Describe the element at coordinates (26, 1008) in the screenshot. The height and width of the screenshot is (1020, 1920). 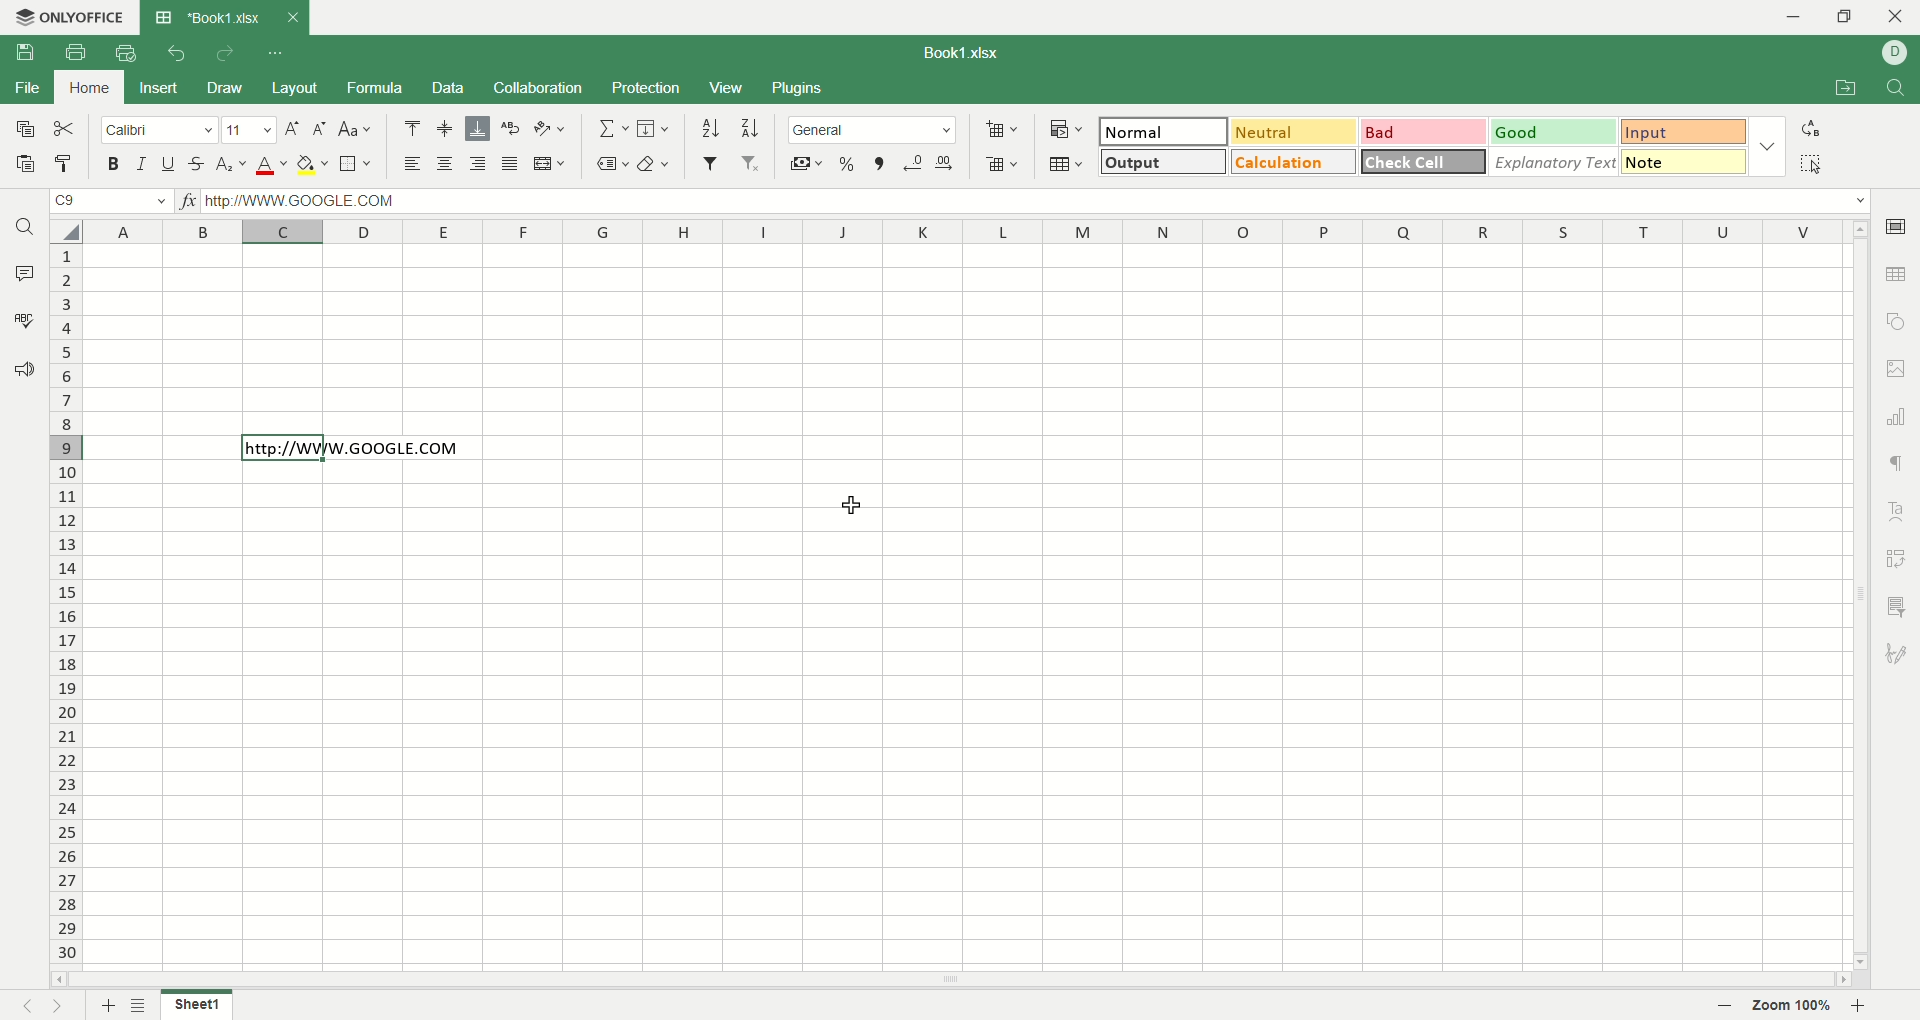
I see `previous` at that location.